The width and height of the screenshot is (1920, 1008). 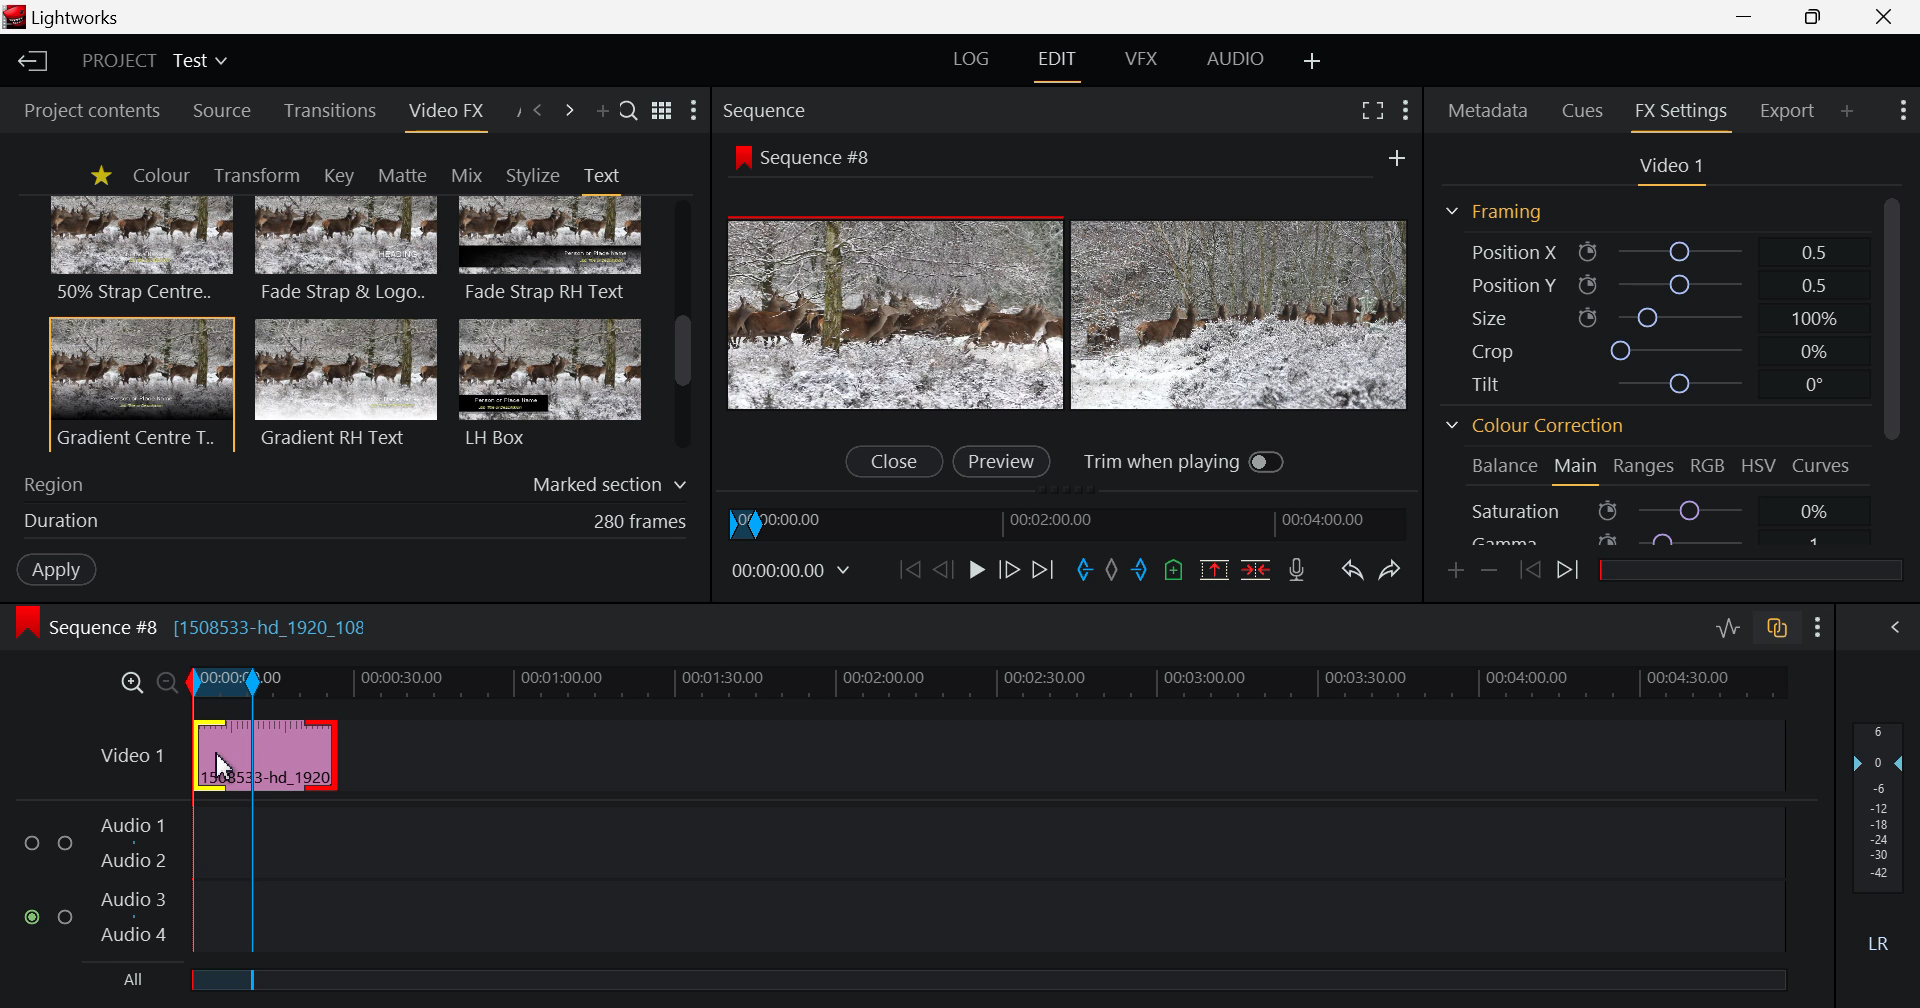 I want to click on Gradient RH Text, so click(x=342, y=382).